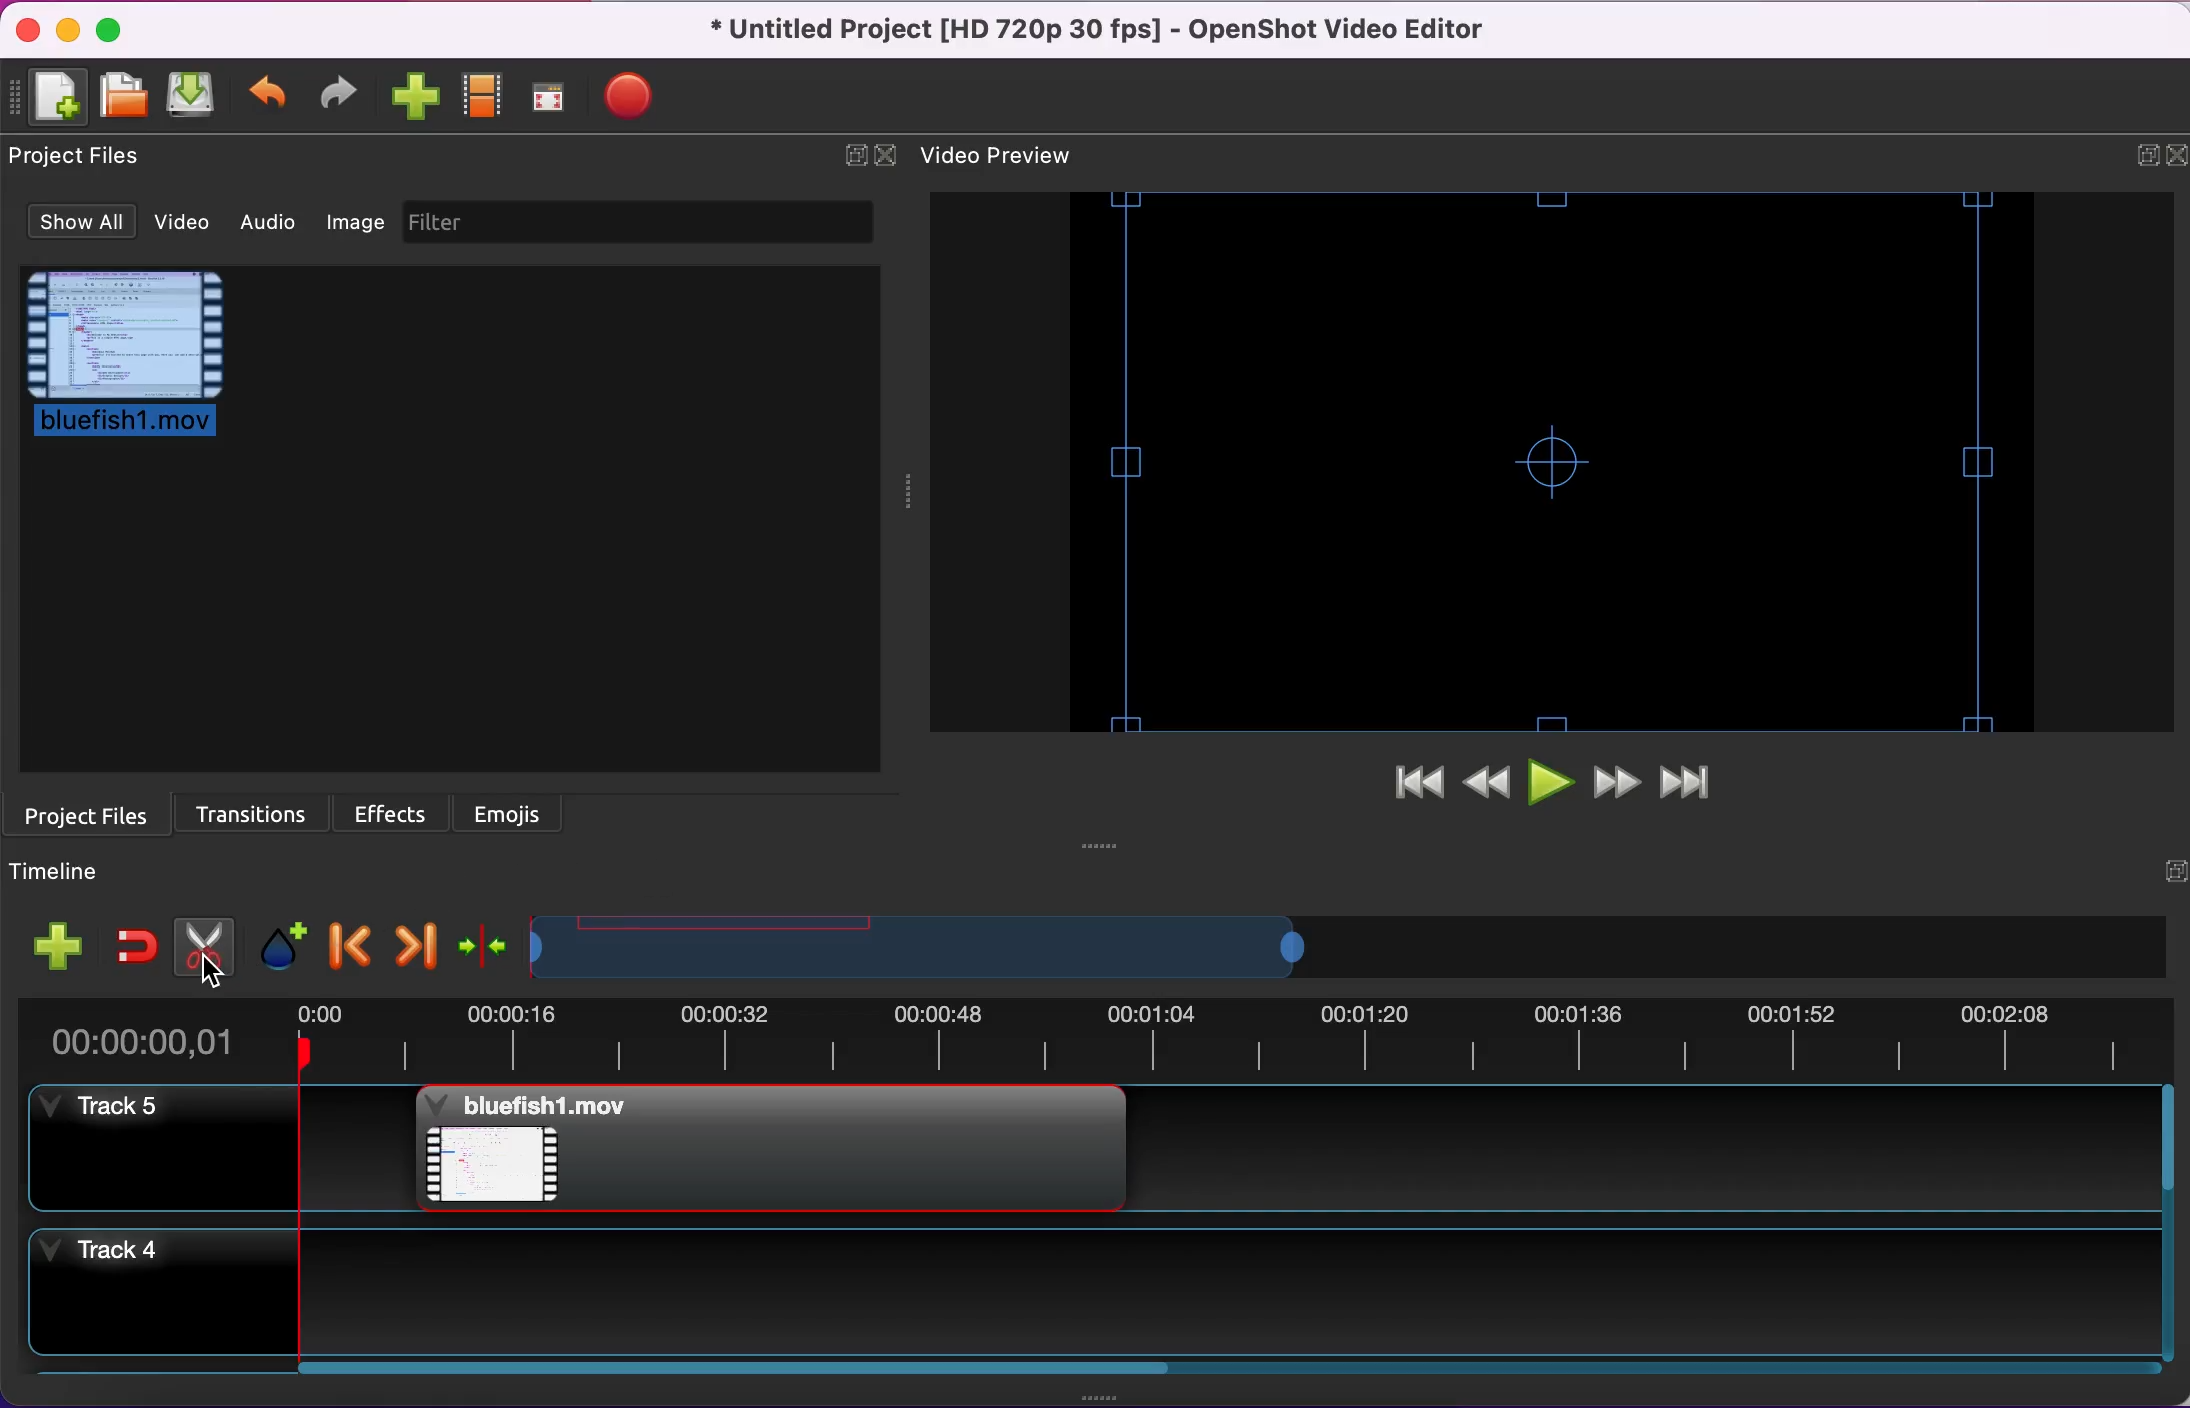 This screenshot has width=2190, height=1408. What do you see at coordinates (1544, 464) in the screenshot?
I see `video preview` at bounding box center [1544, 464].